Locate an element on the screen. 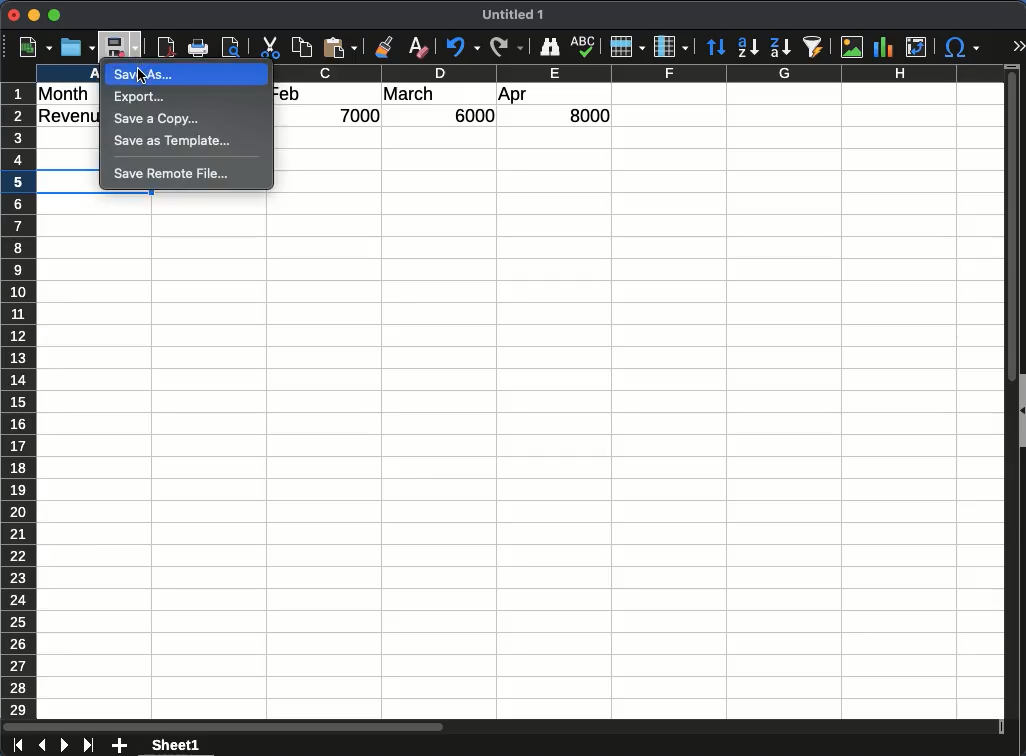 The image size is (1026, 756). image is located at coordinates (851, 47).